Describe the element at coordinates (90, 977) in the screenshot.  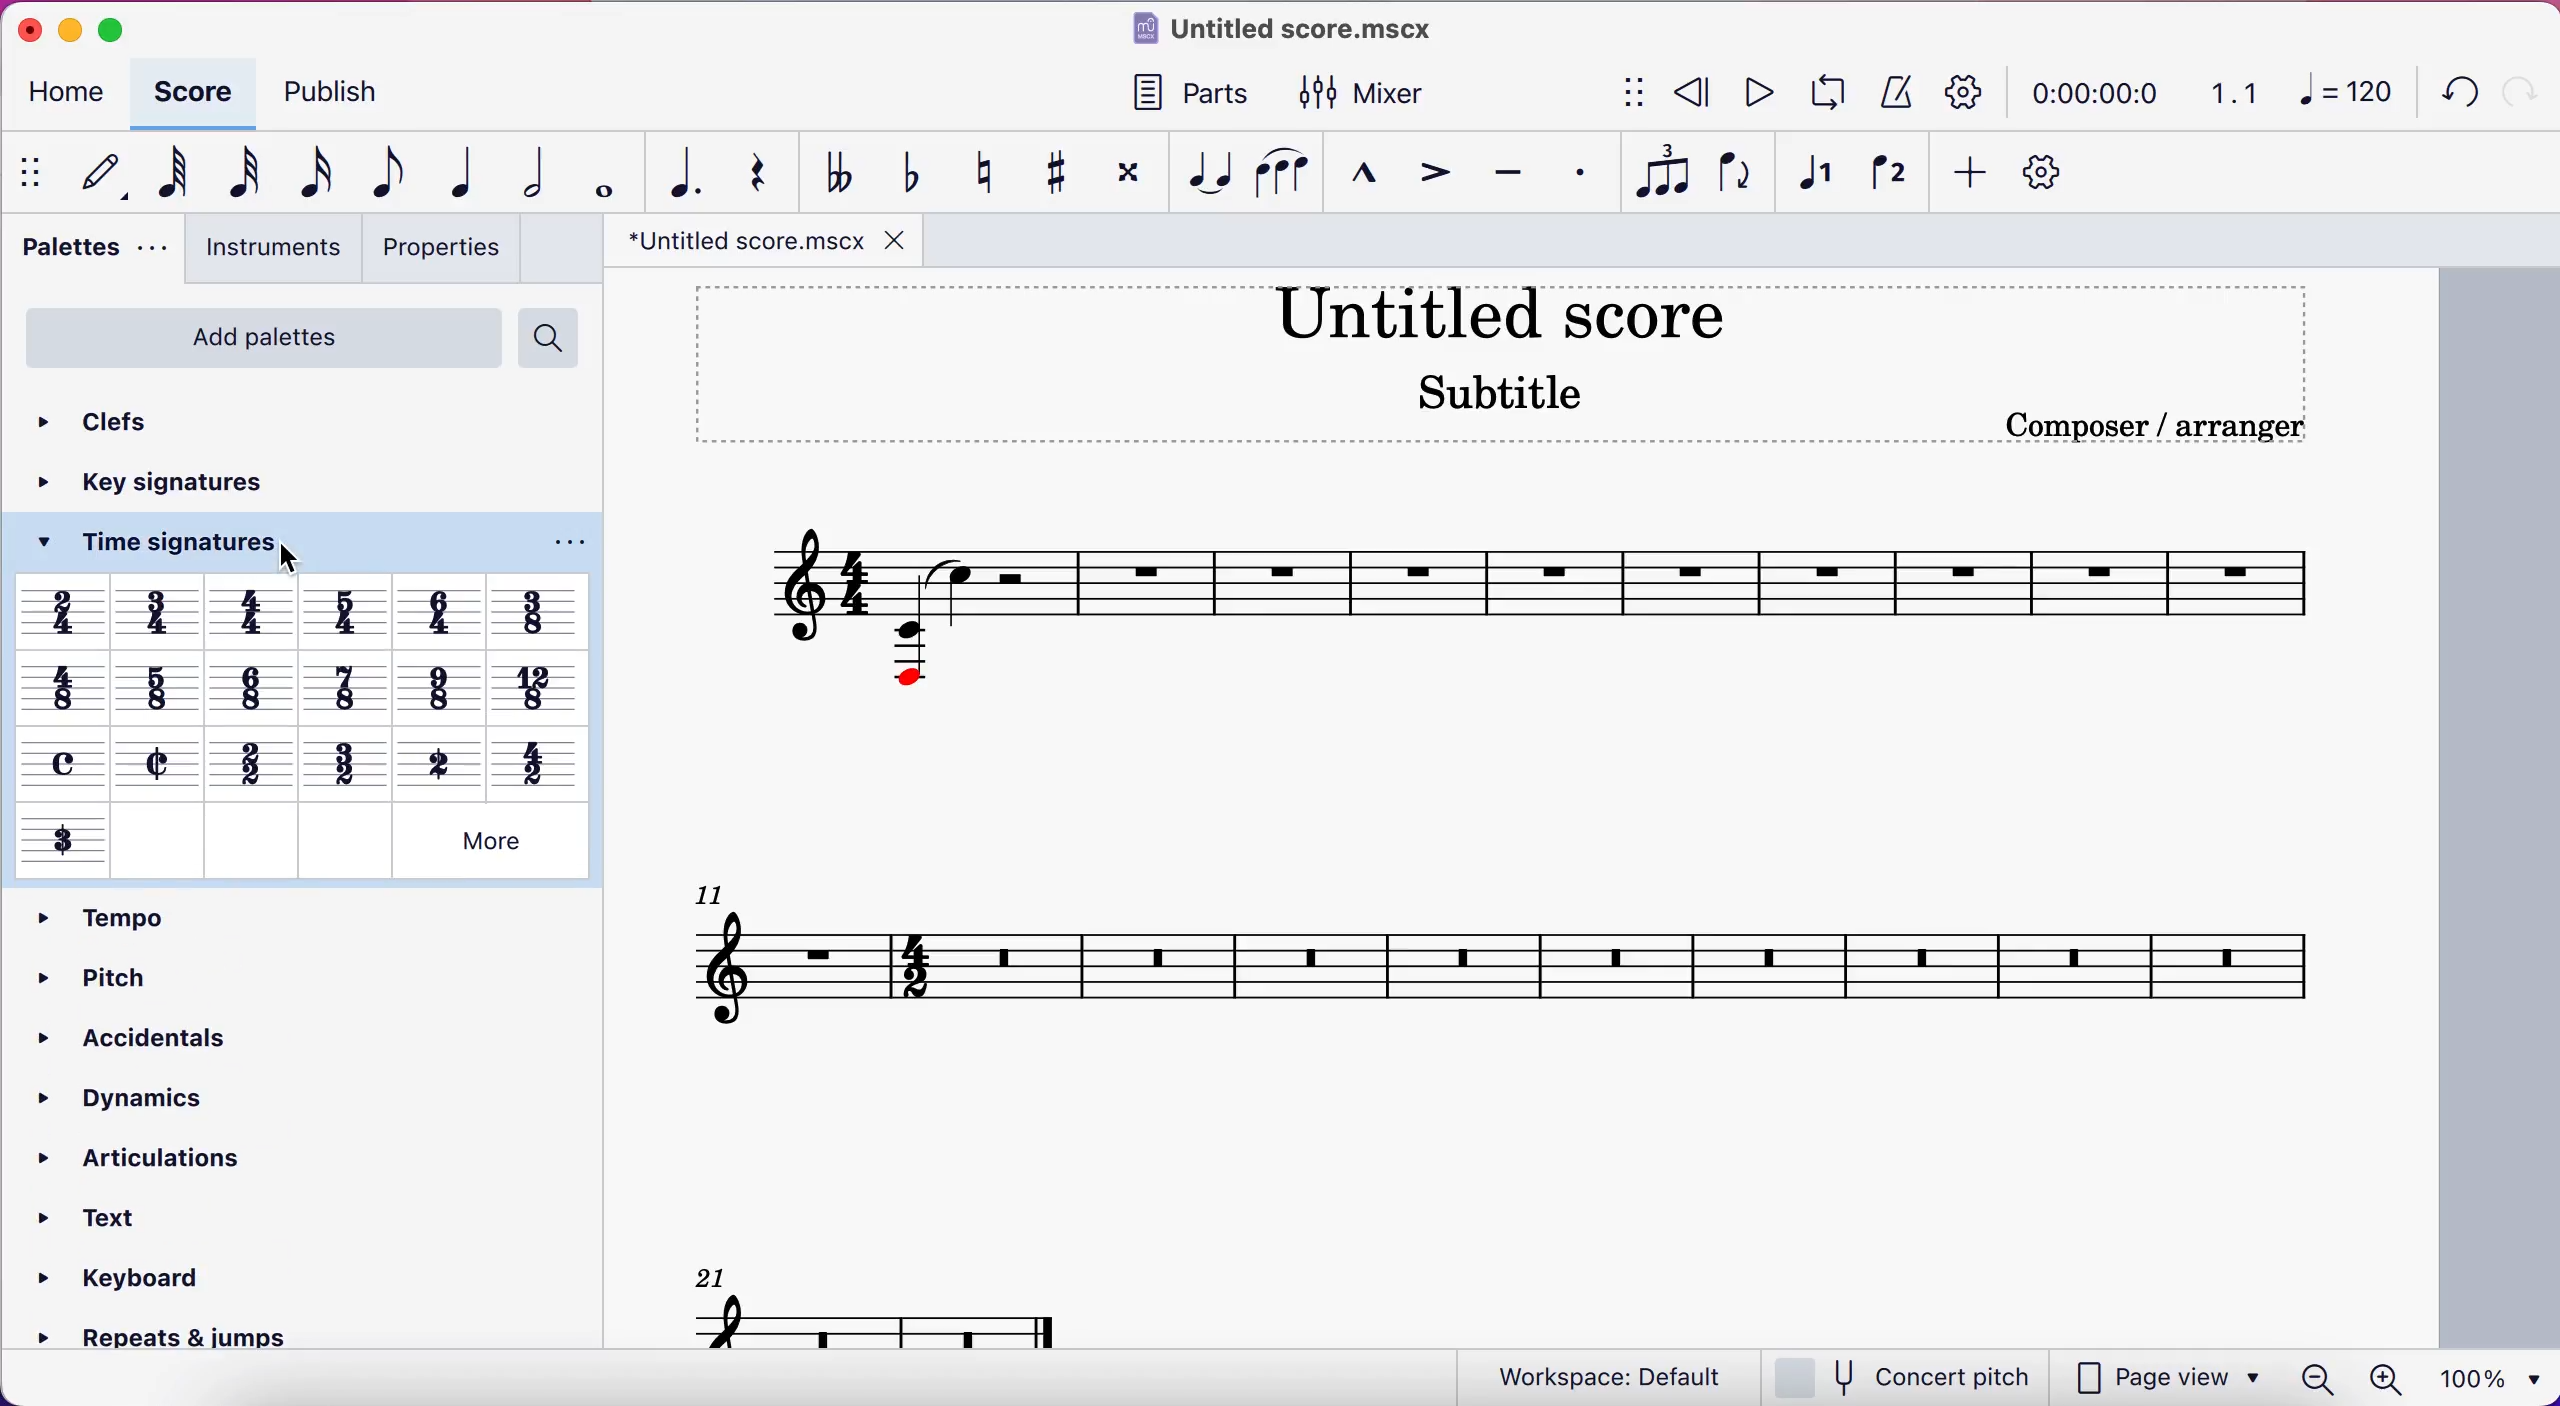
I see `pitch` at that location.